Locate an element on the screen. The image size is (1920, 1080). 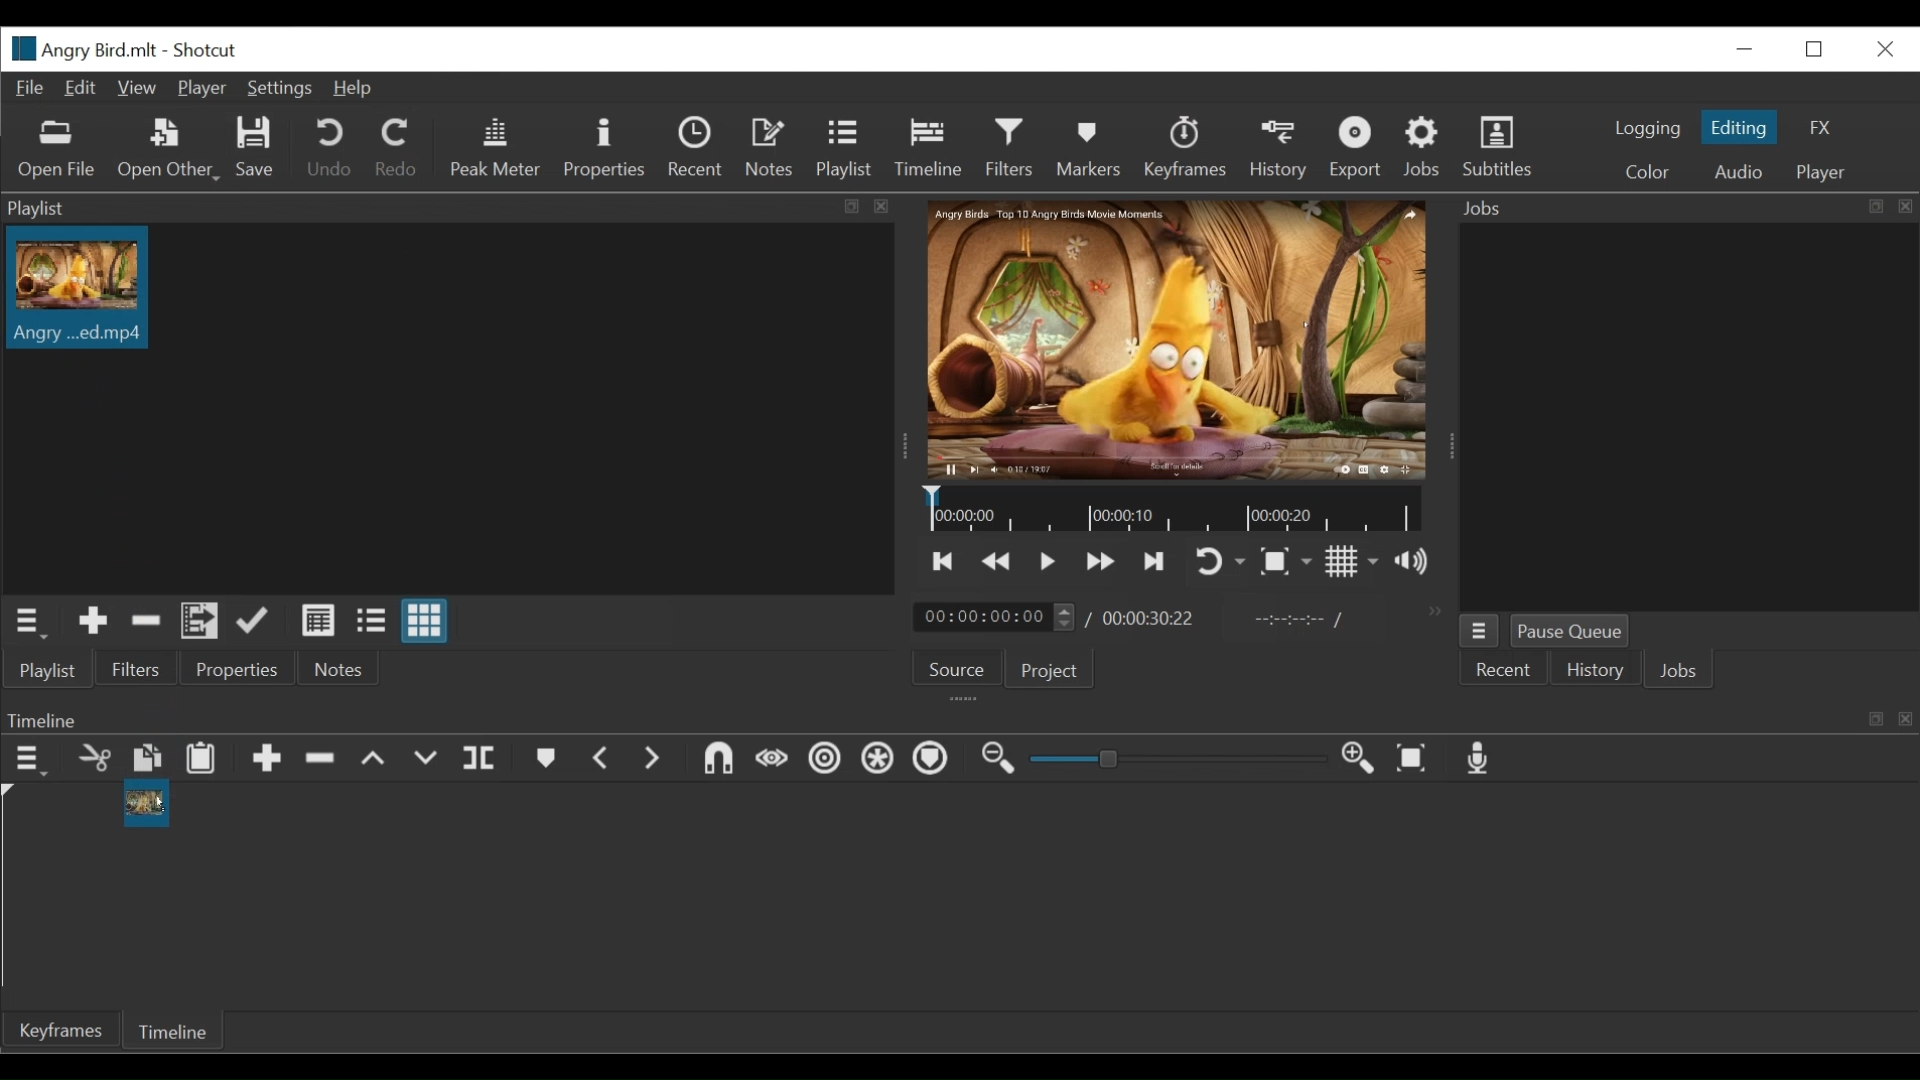
Open Other File is located at coordinates (165, 149).